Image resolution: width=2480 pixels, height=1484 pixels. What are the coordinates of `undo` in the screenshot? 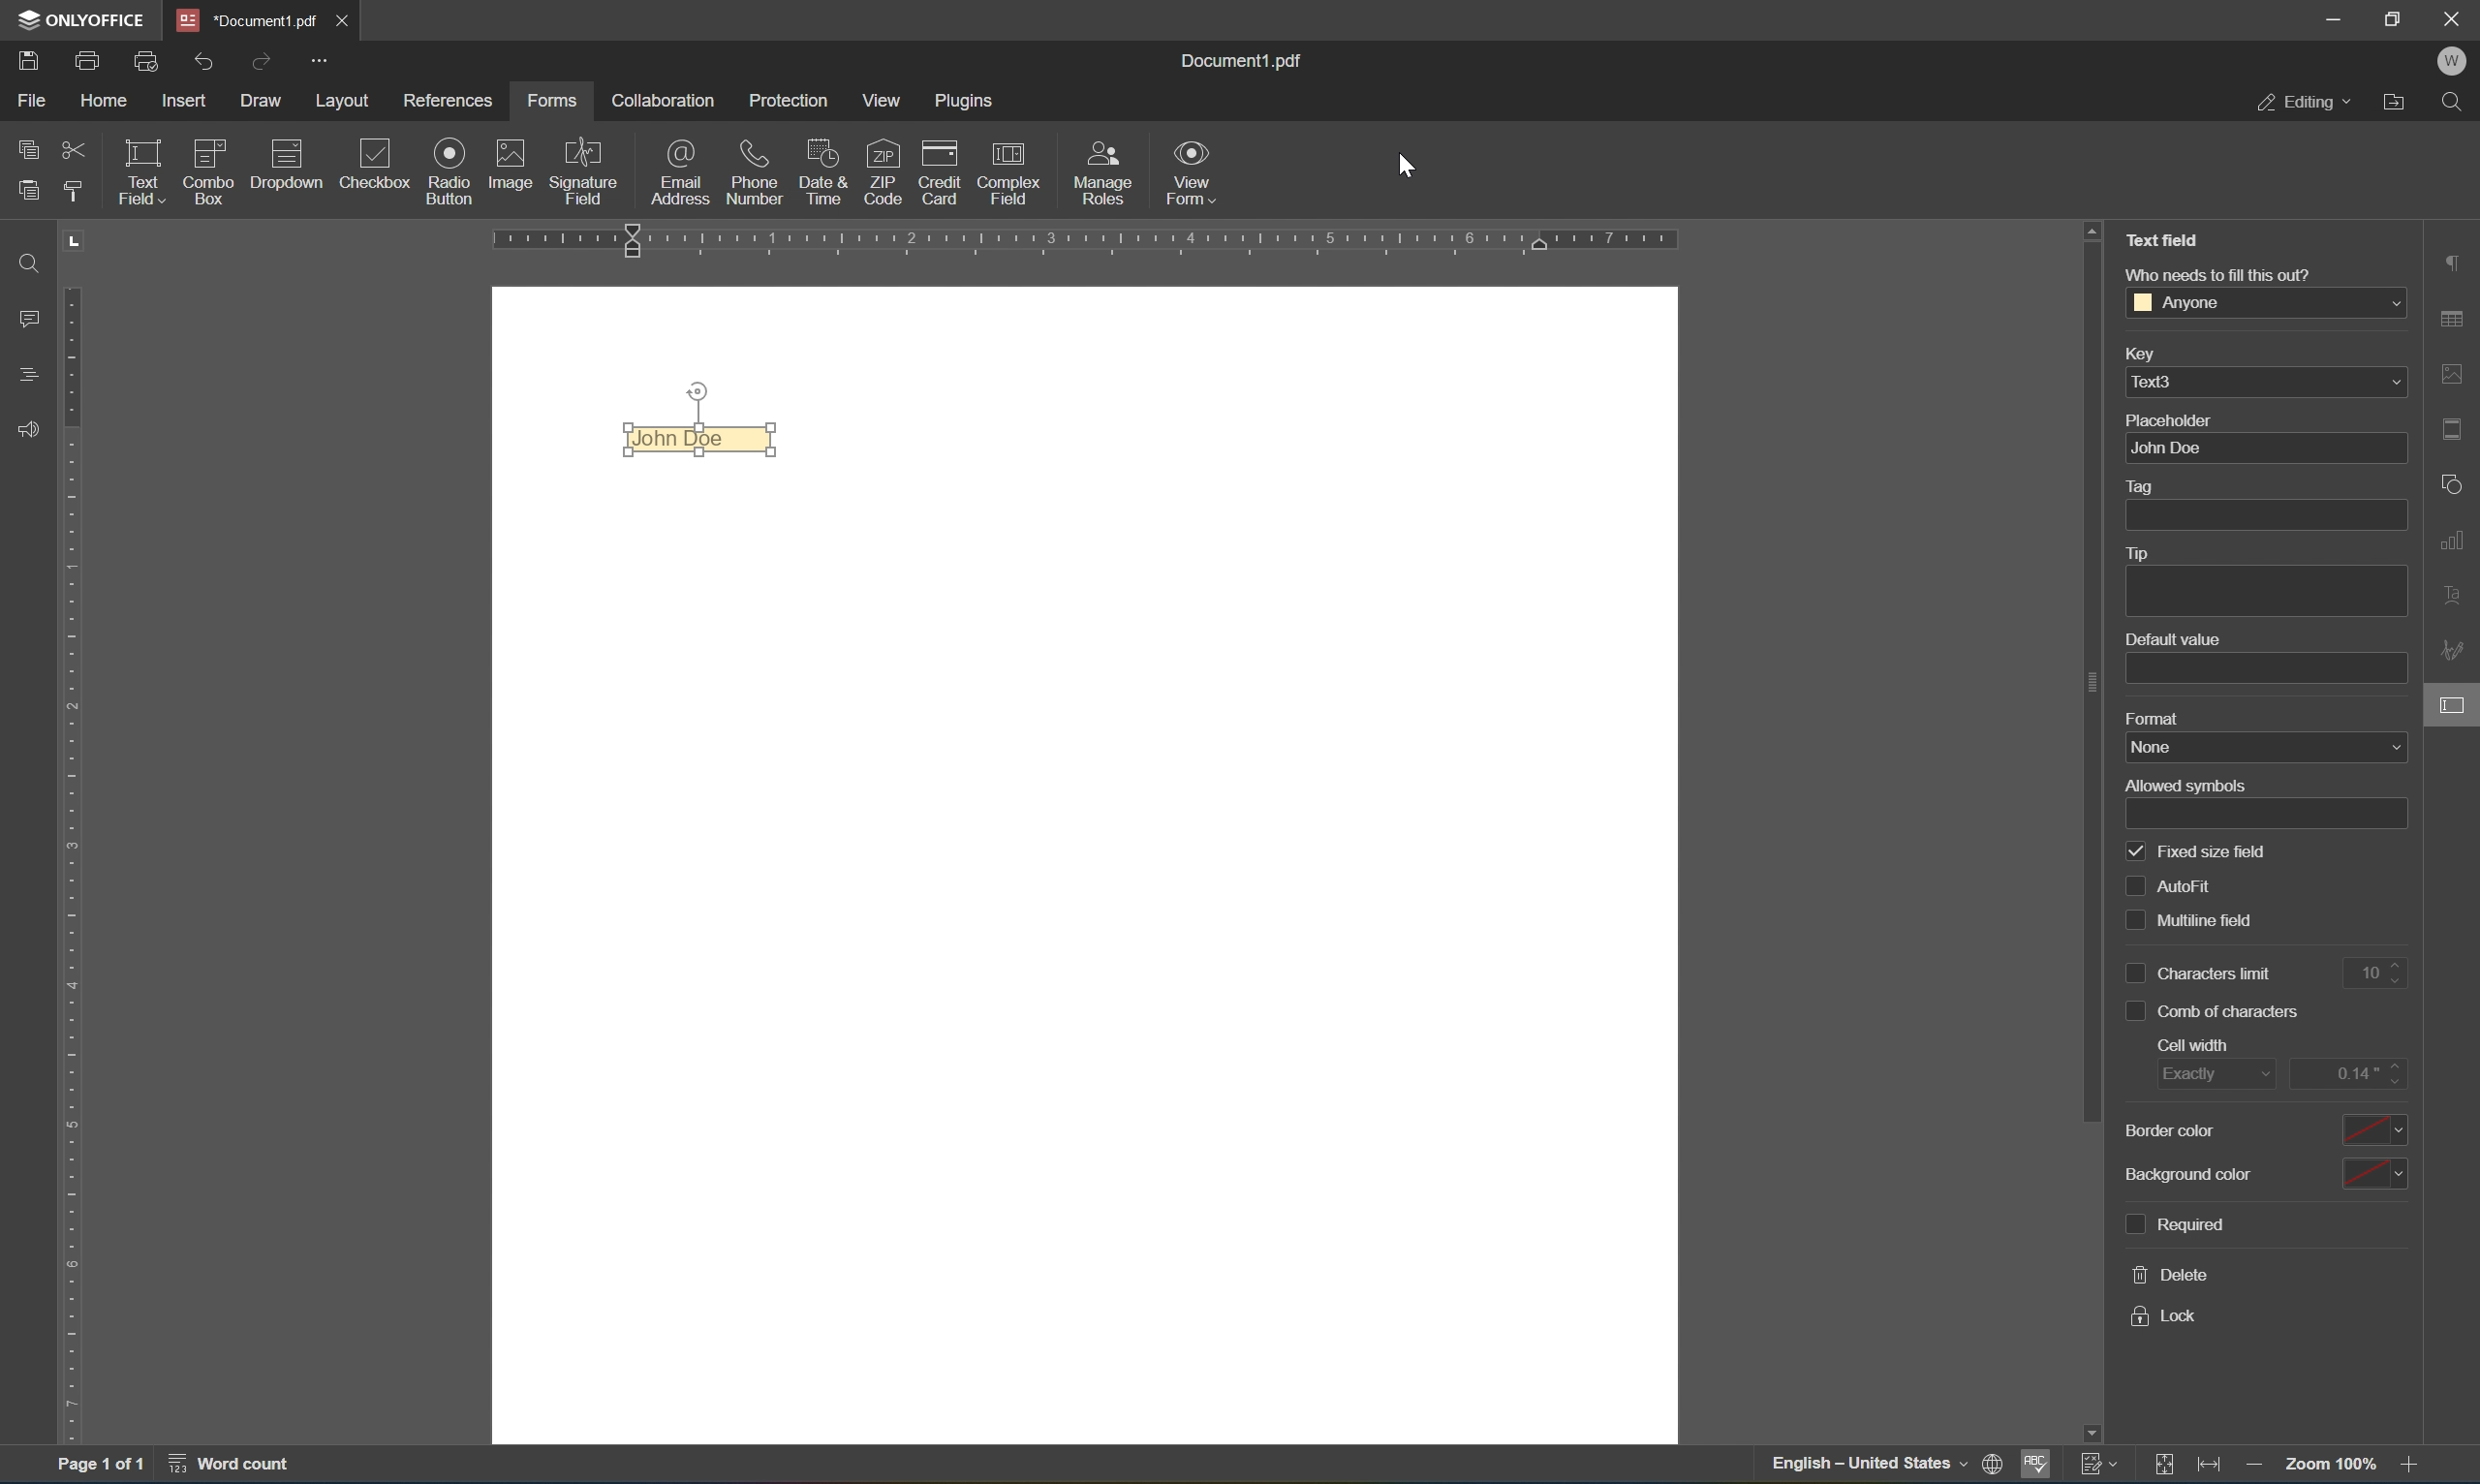 It's located at (205, 63).